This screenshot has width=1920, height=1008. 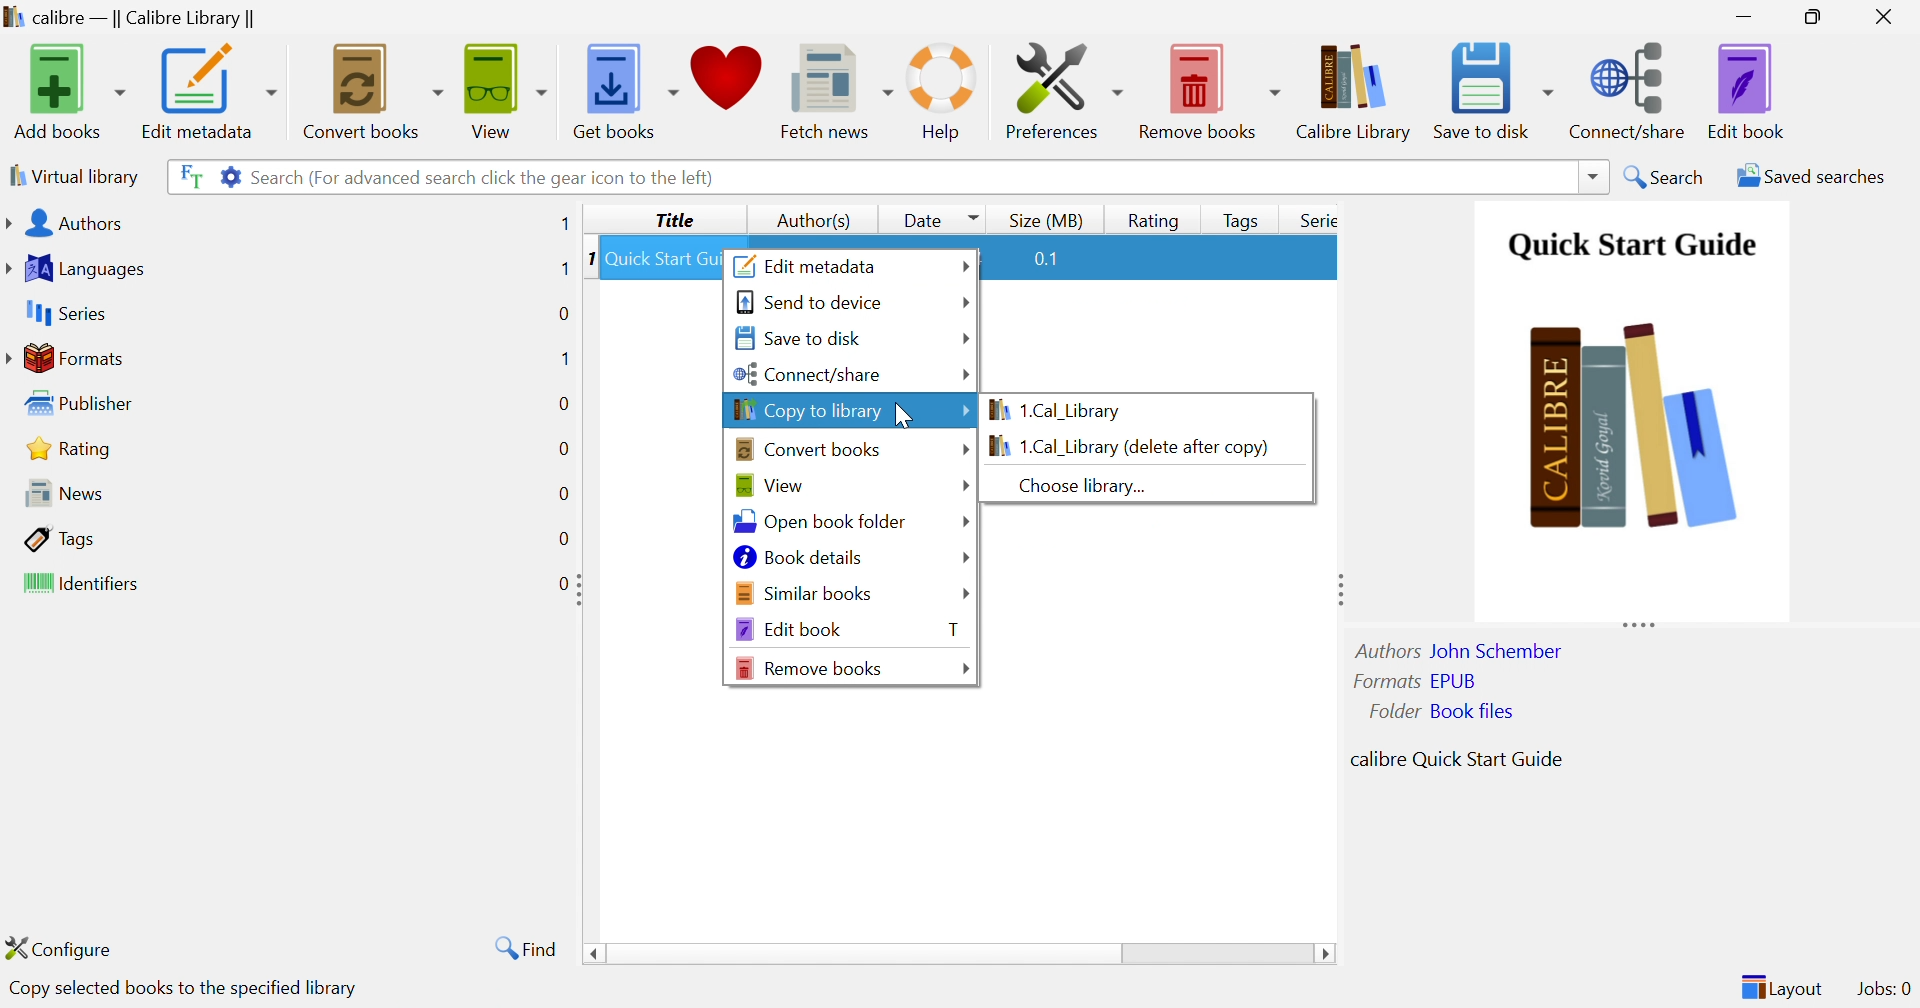 What do you see at coordinates (486, 179) in the screenshot?
I see `Search (For advanced search click the gear icon to the left)` at bounding box center [486, 179].